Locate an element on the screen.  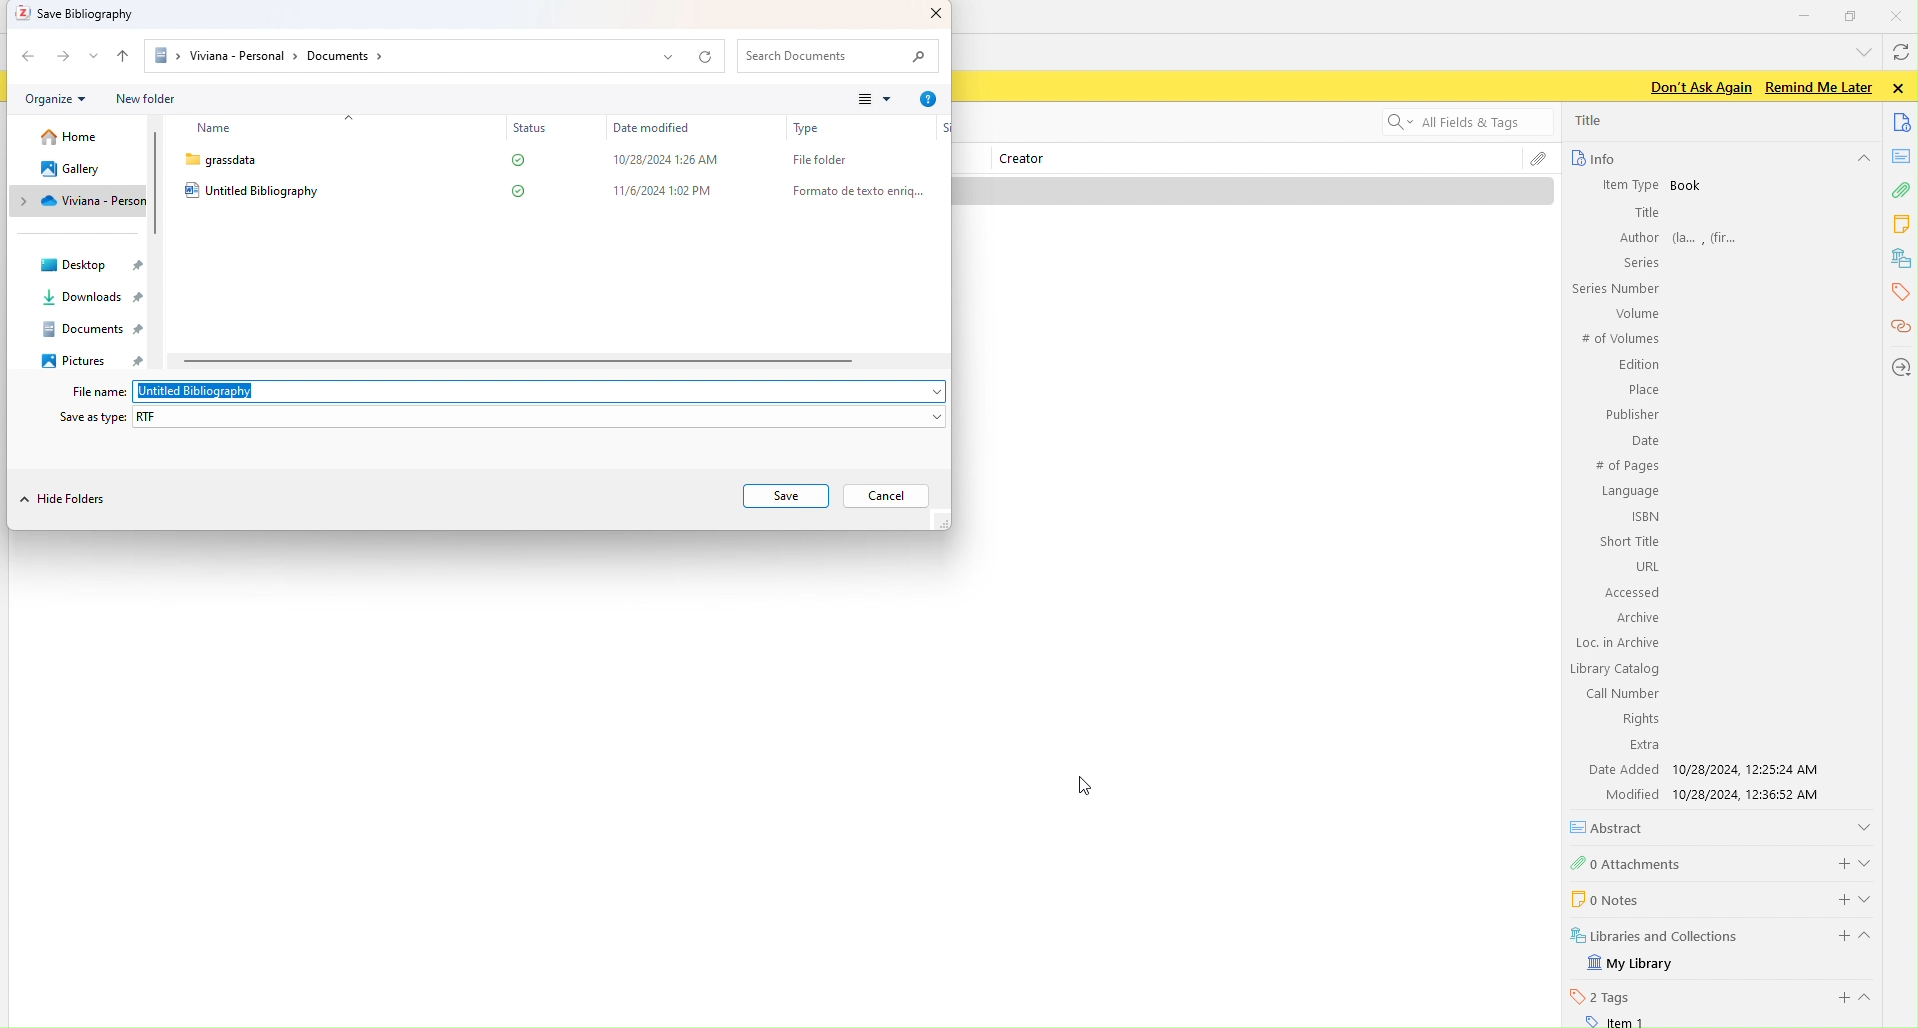
Up is located at coordinates (126, 55).